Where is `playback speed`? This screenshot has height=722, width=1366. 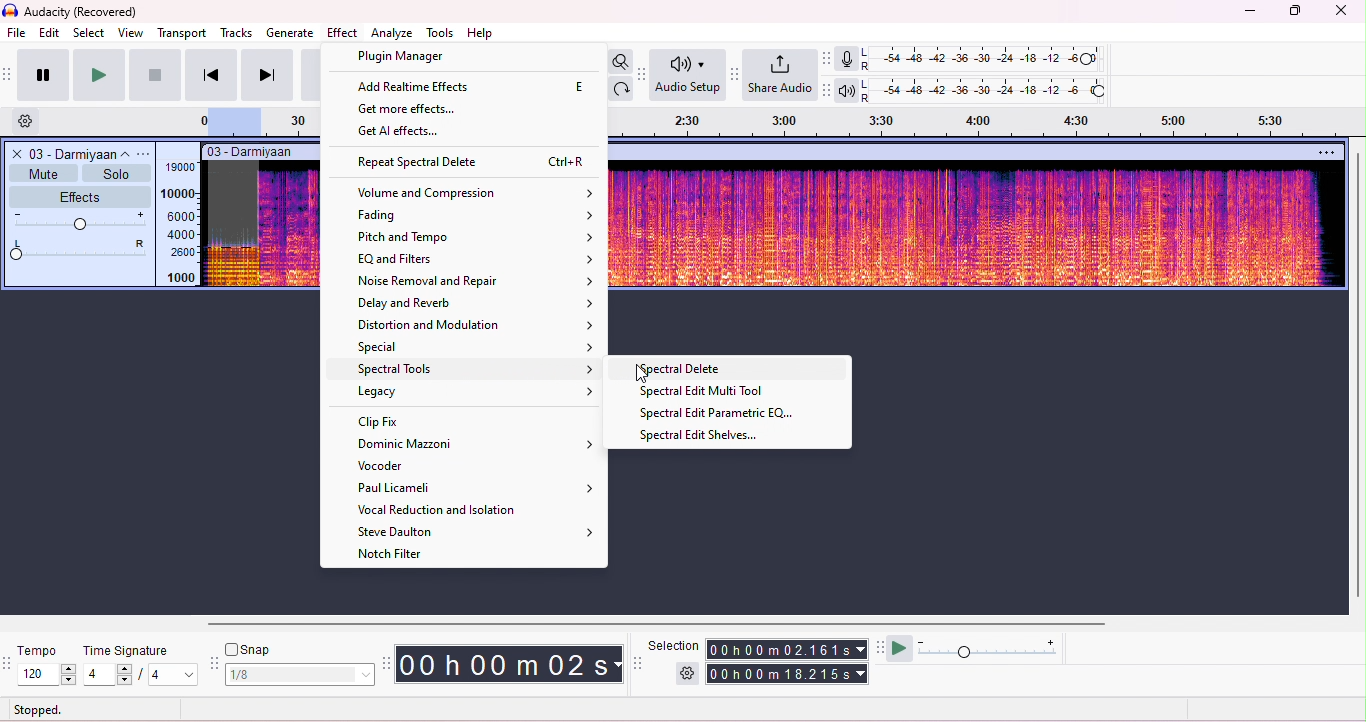
playback speed is located at coordinates (988, 648).